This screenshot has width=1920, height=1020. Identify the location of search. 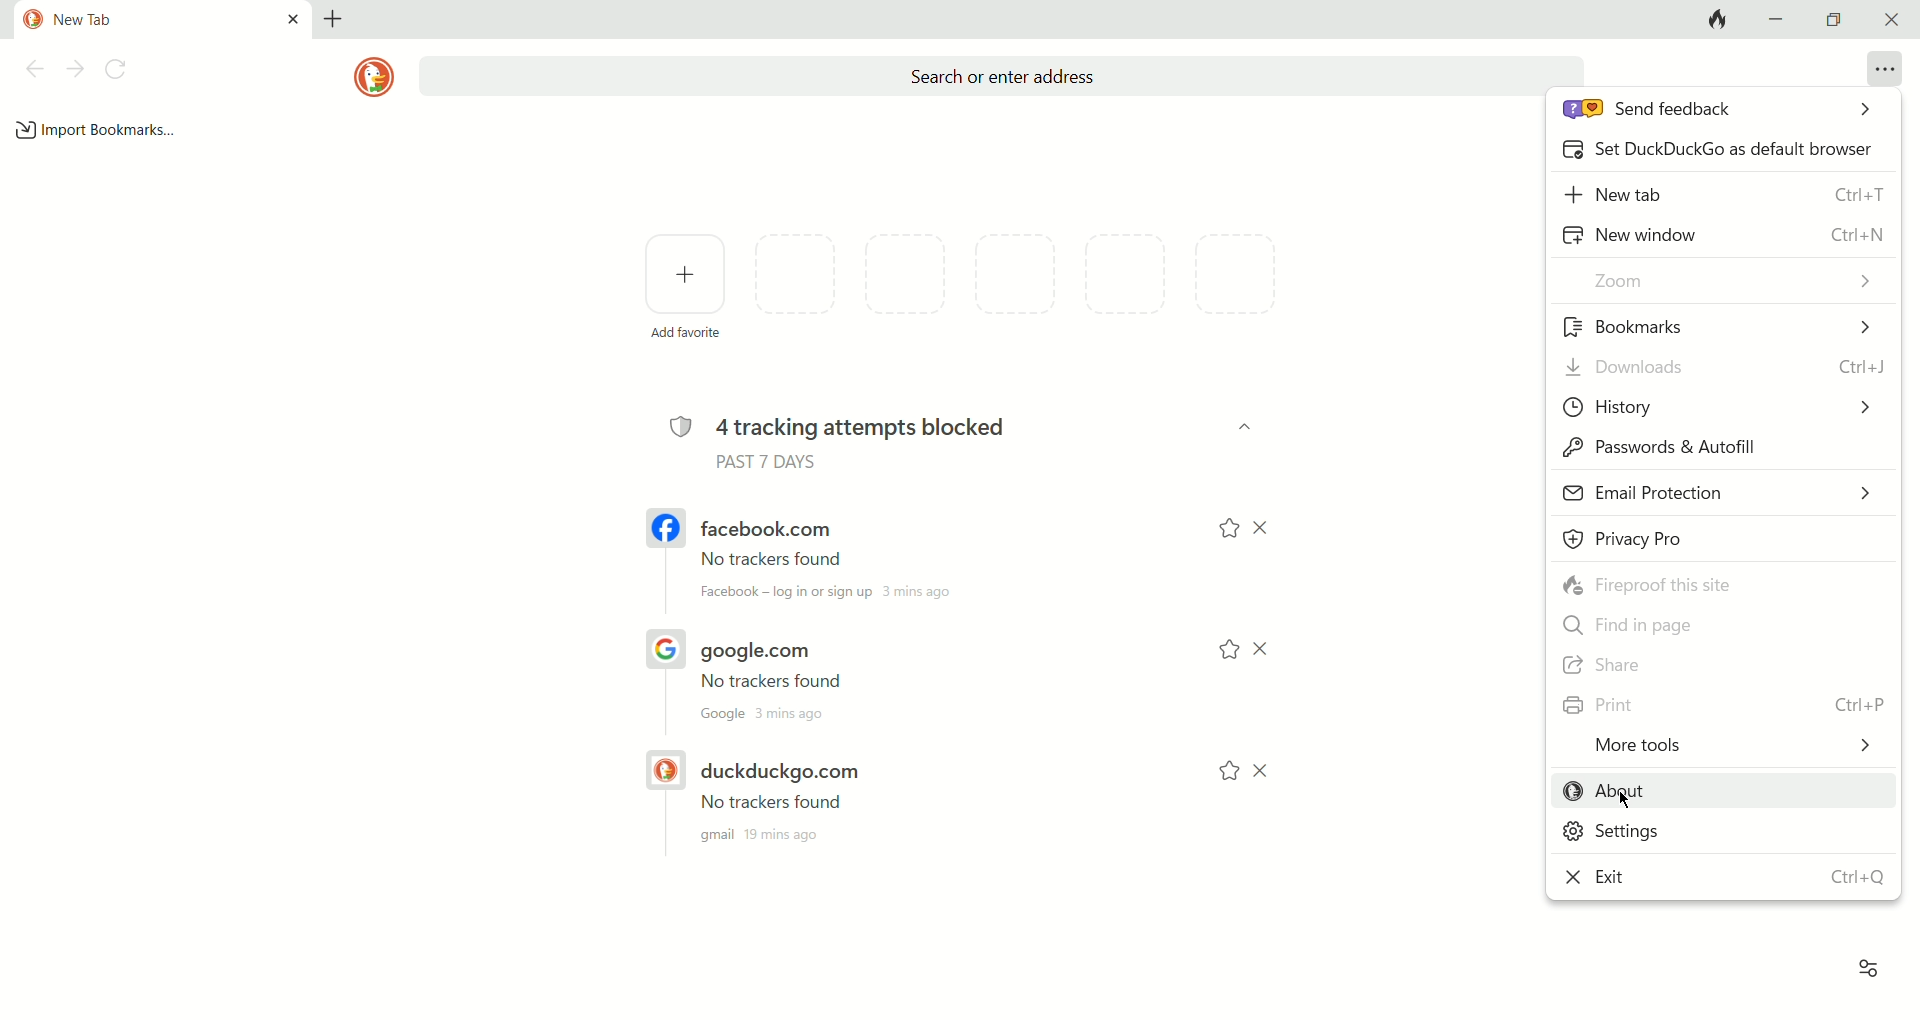
(994, 75).